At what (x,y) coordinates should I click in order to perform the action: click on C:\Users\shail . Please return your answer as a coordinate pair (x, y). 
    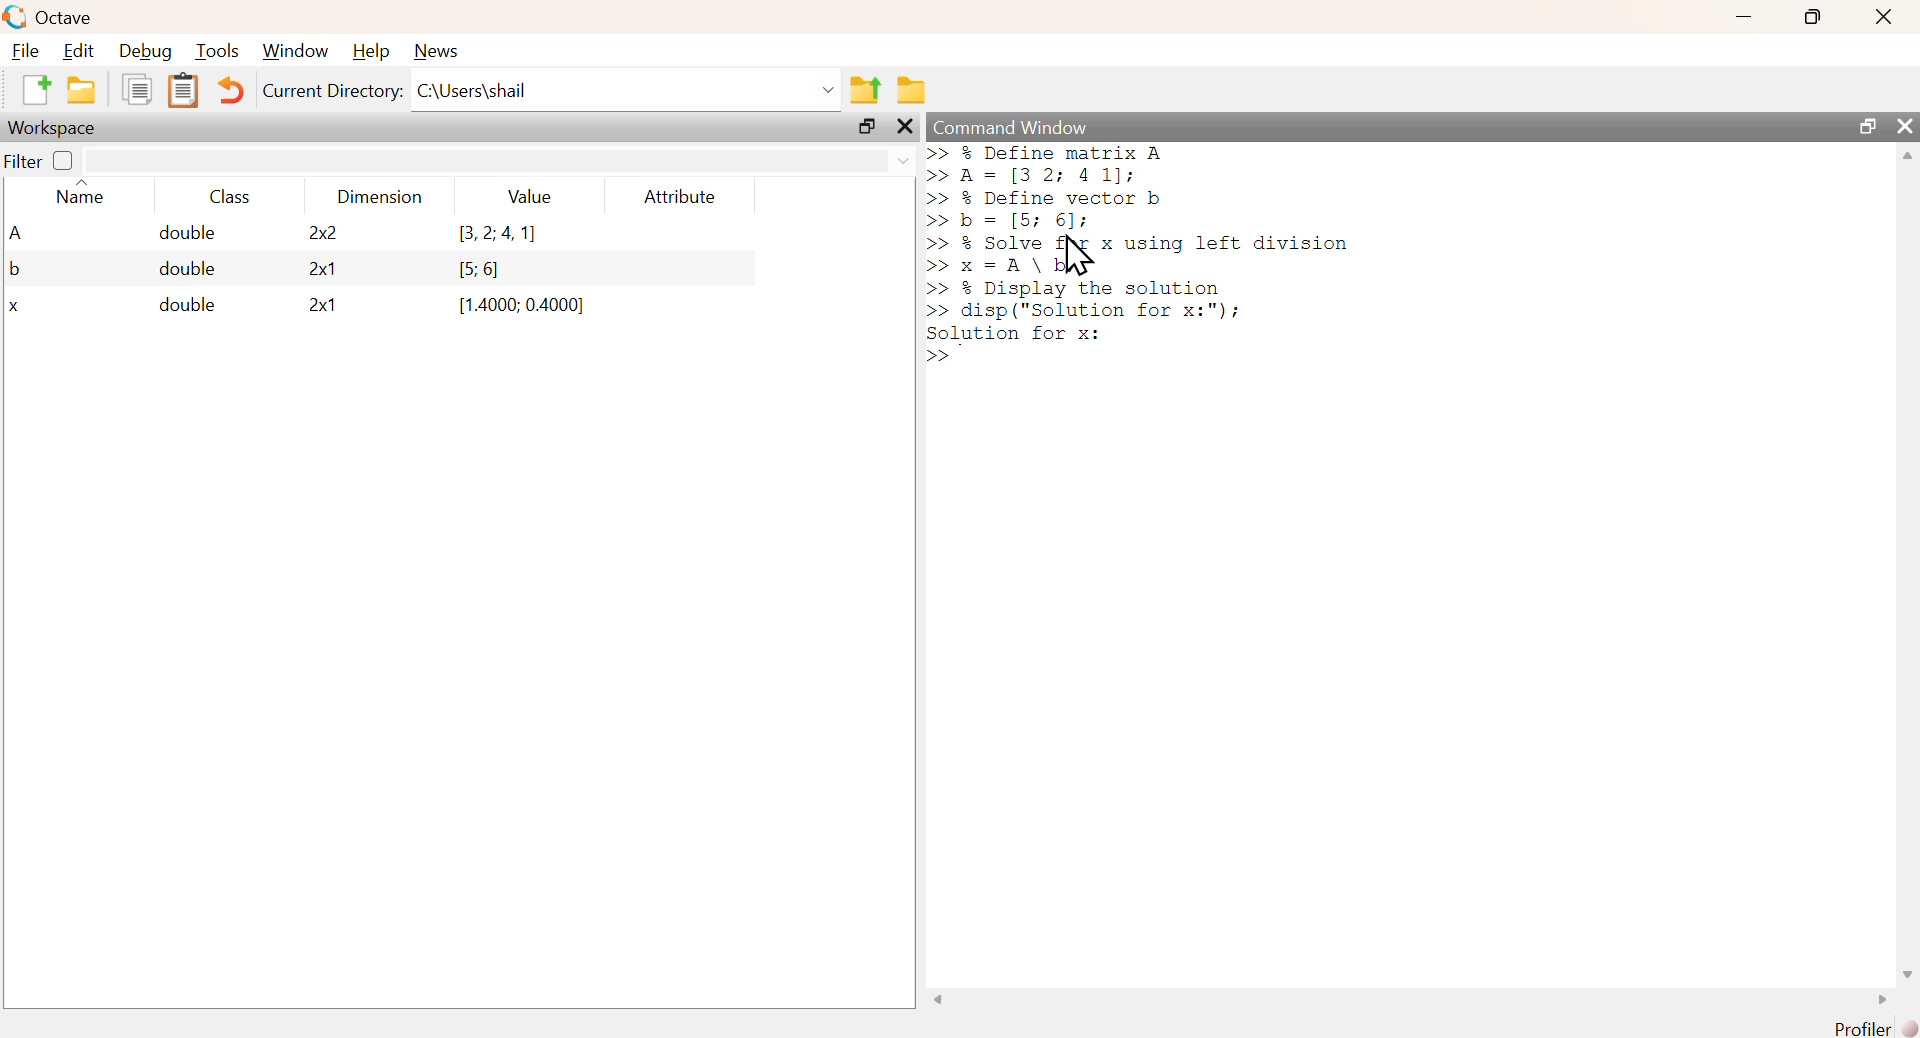
    Looking at the image, I should click on (627, 90).